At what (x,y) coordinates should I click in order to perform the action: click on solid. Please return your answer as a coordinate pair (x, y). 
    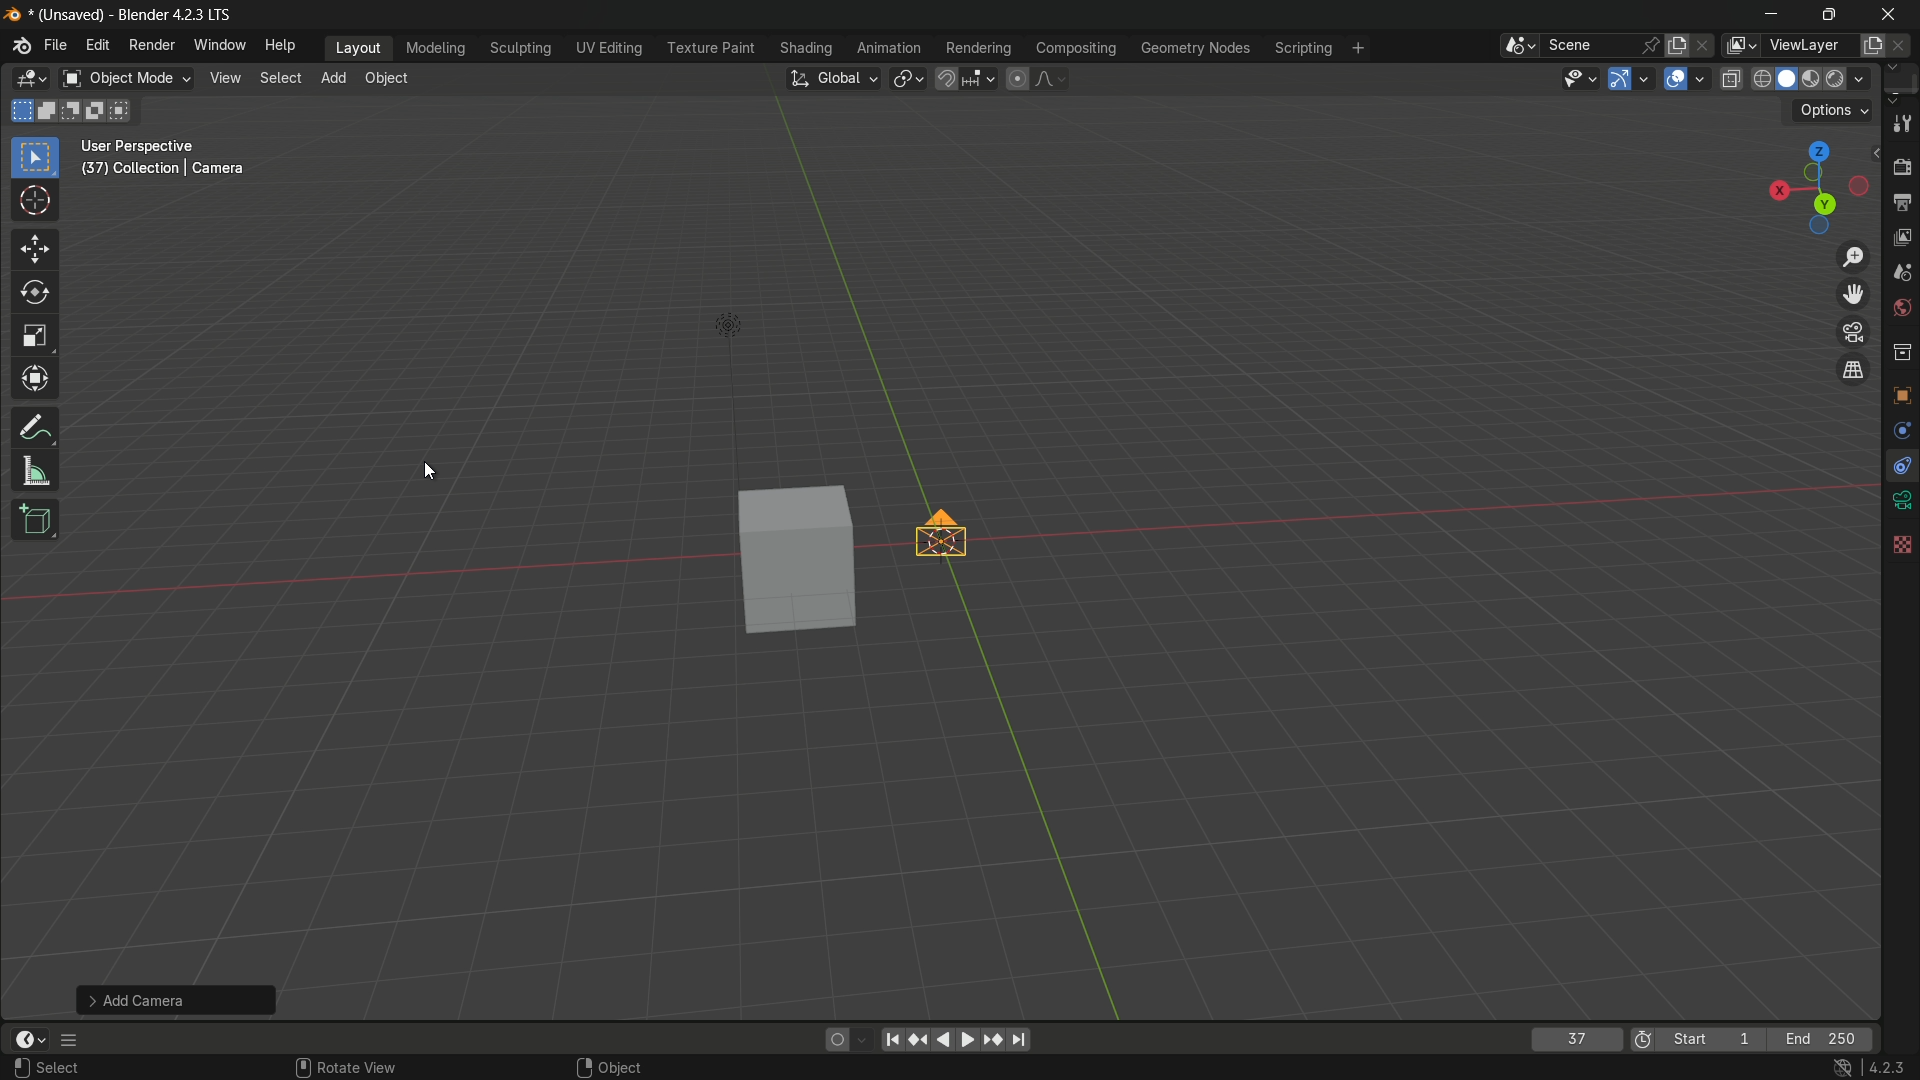
    Looking at the image, I should click on (1790, 78).